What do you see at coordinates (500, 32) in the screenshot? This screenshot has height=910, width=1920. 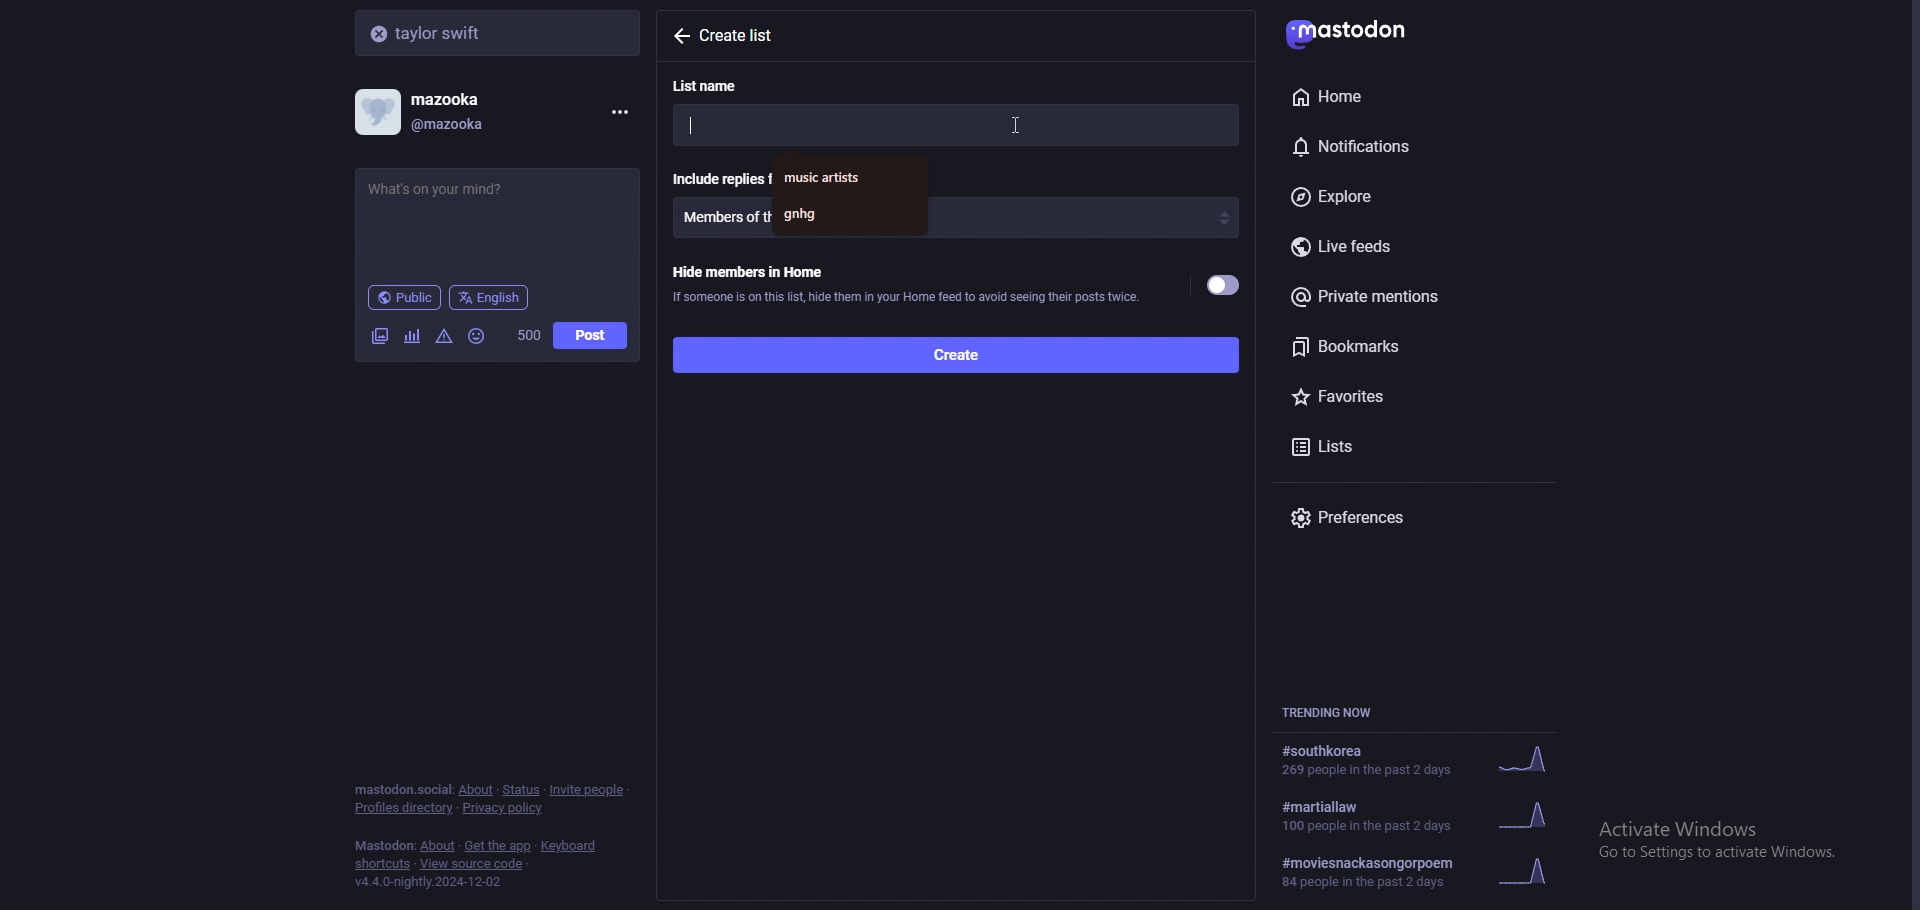 I see `search bar` at bounding box center [500, 32].